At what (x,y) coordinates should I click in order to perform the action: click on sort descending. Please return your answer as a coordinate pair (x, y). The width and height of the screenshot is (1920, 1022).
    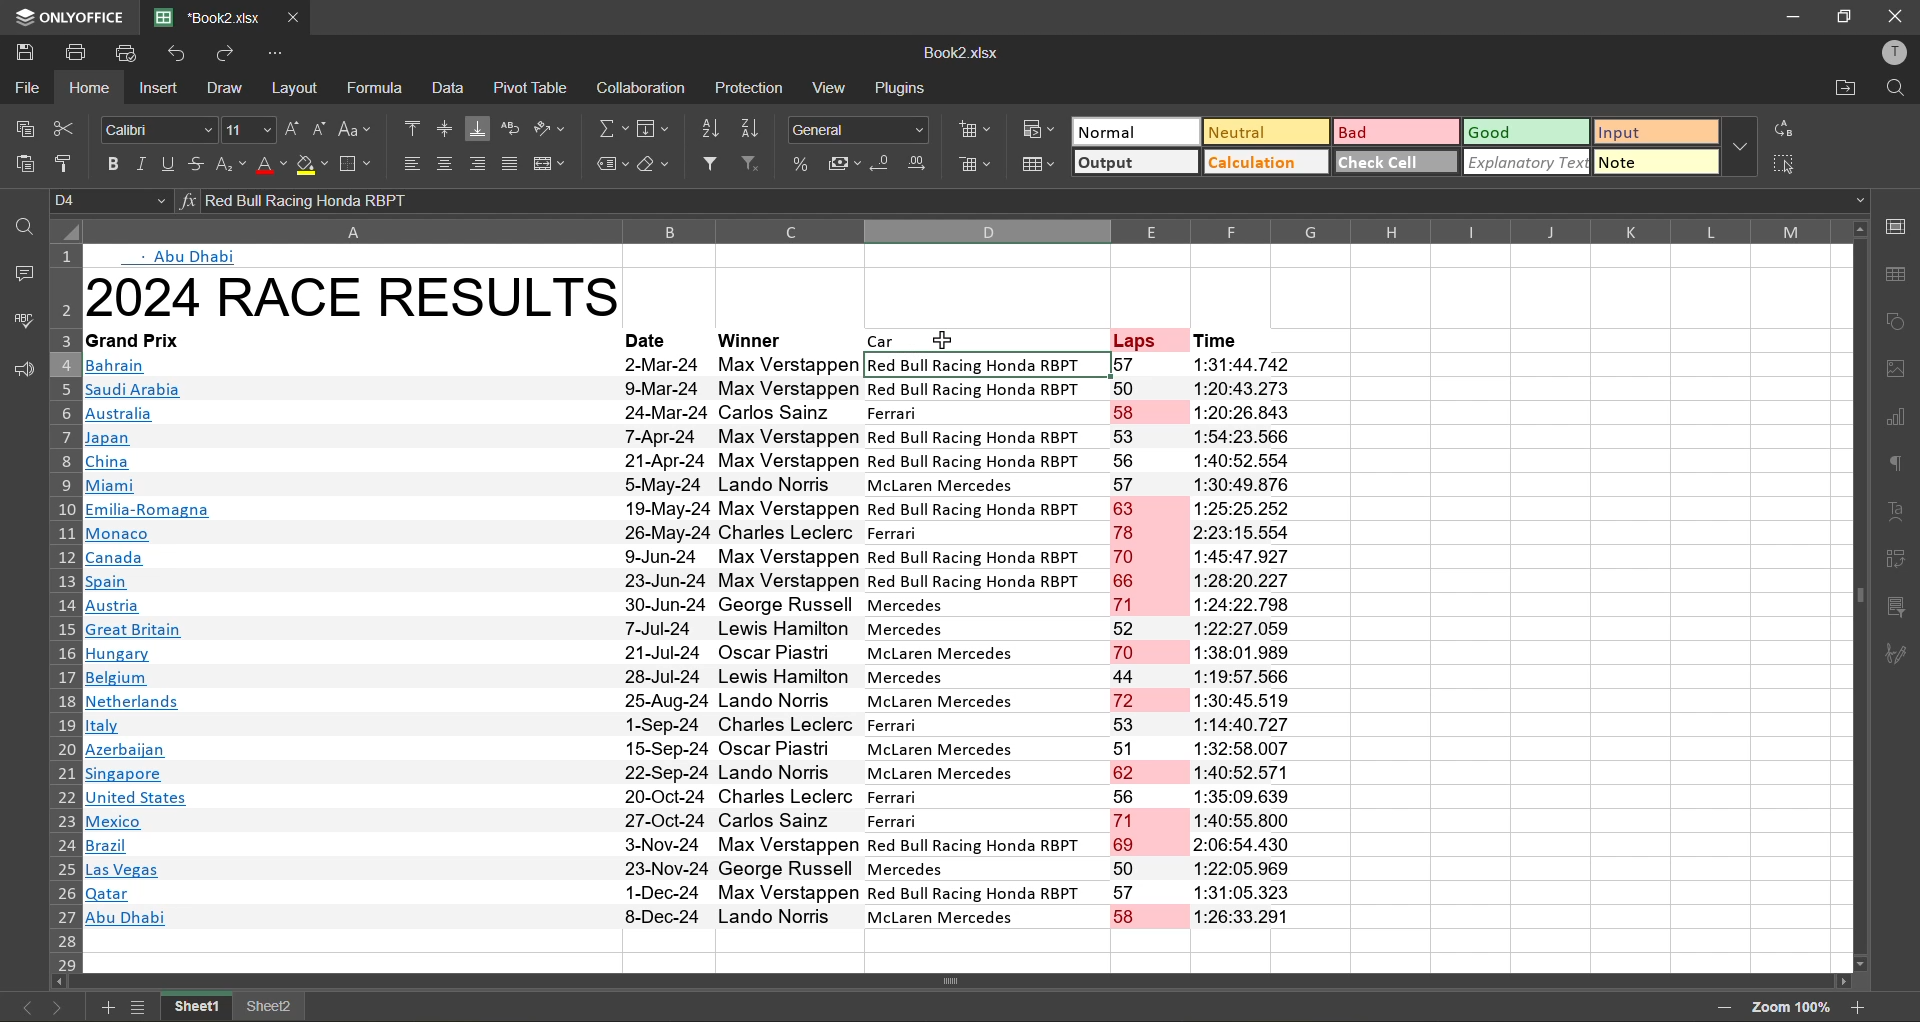
    Looking at the image, I should click on (755, 129).